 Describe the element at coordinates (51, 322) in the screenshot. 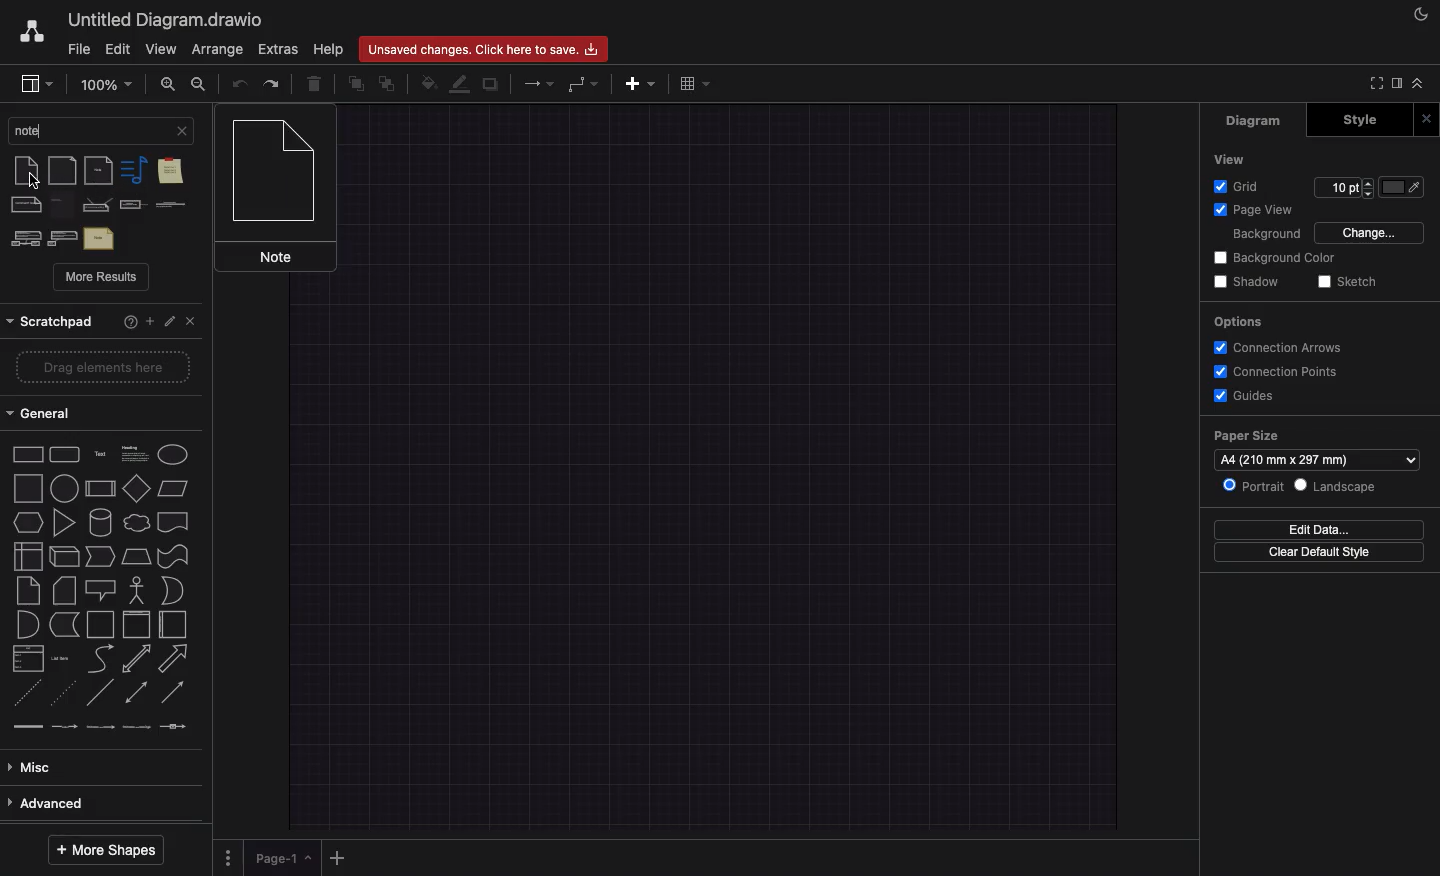

I see `scratchpad` at that location.